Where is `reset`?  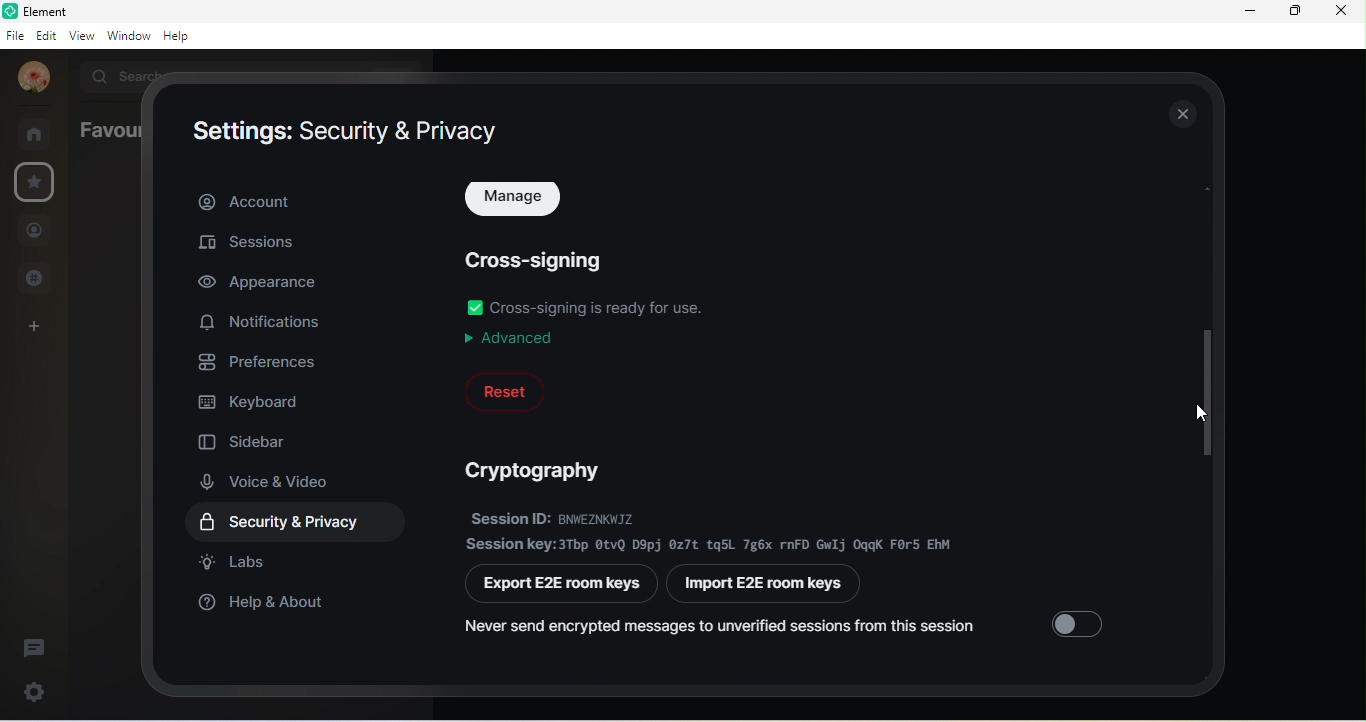 reset is located at coordinates (505, 391).